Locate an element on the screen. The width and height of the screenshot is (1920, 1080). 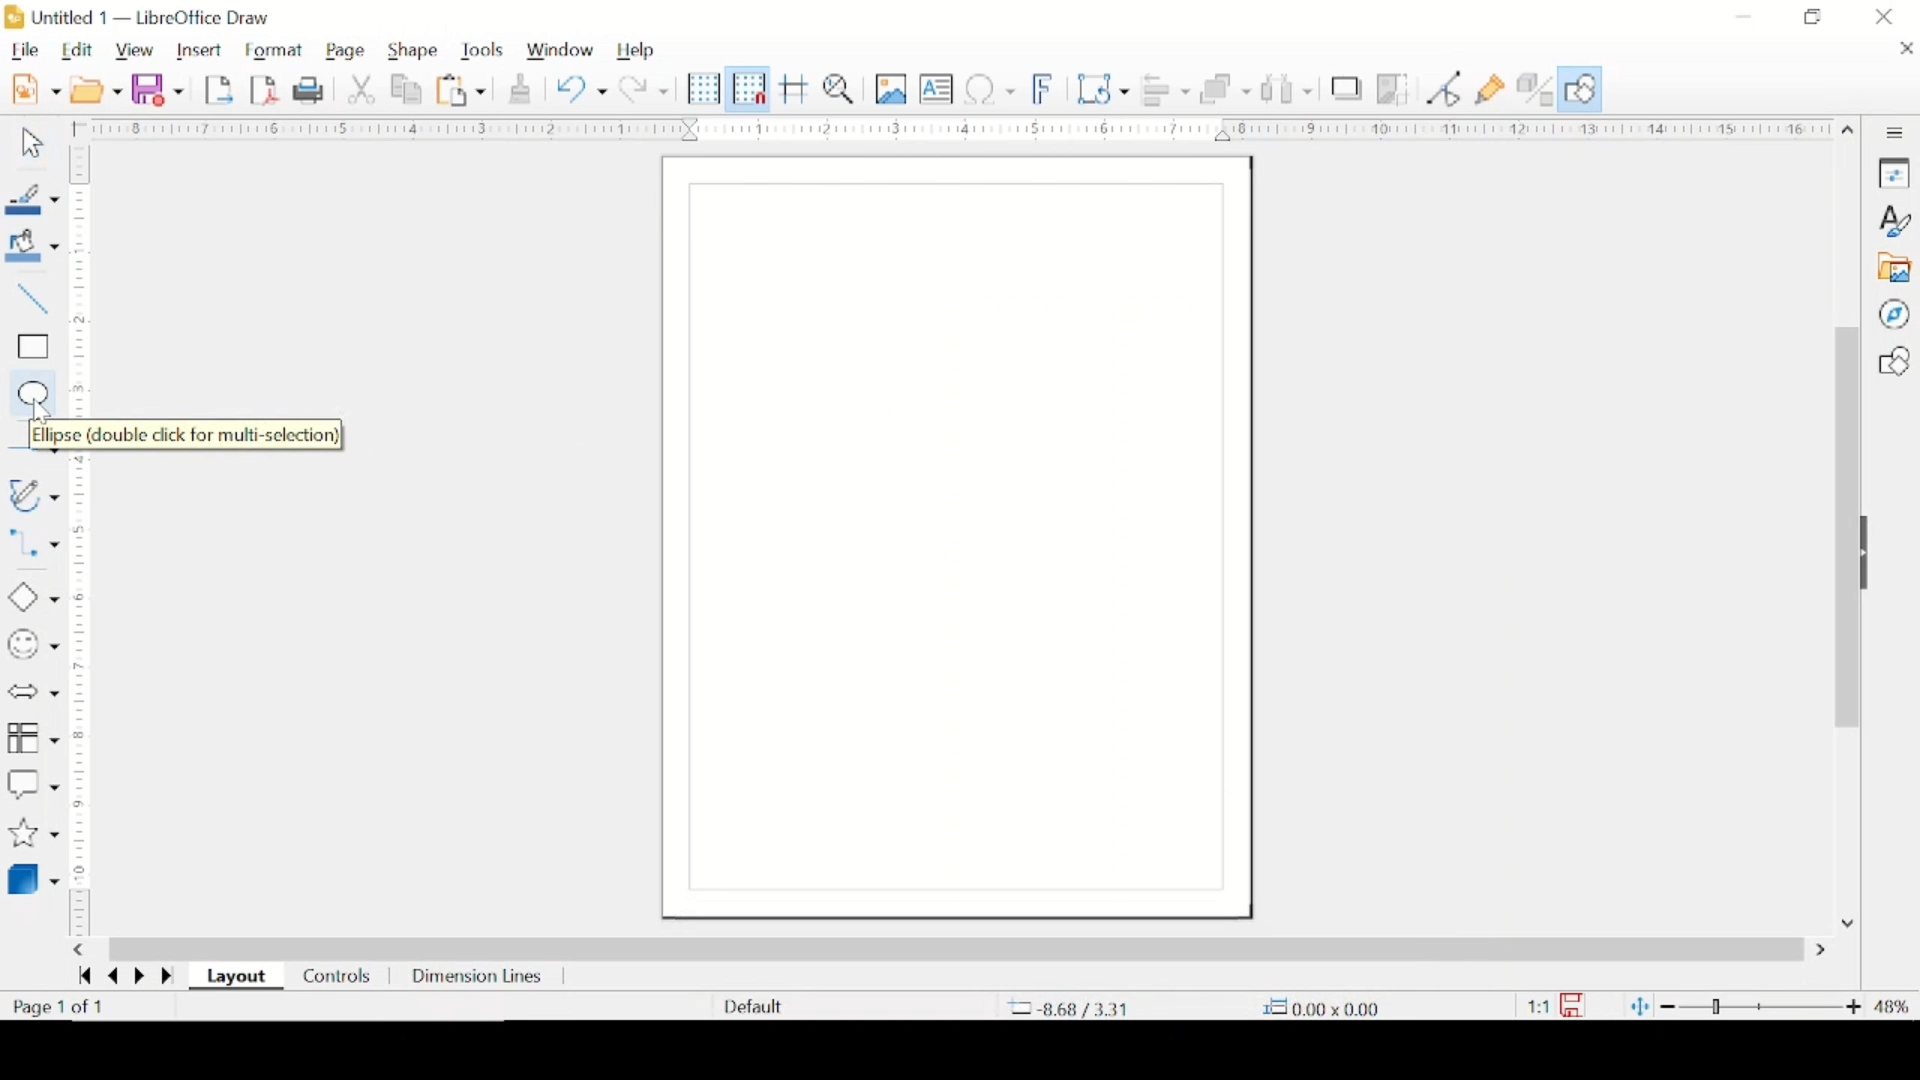
scroll box is located at coordinates (1843, 528).